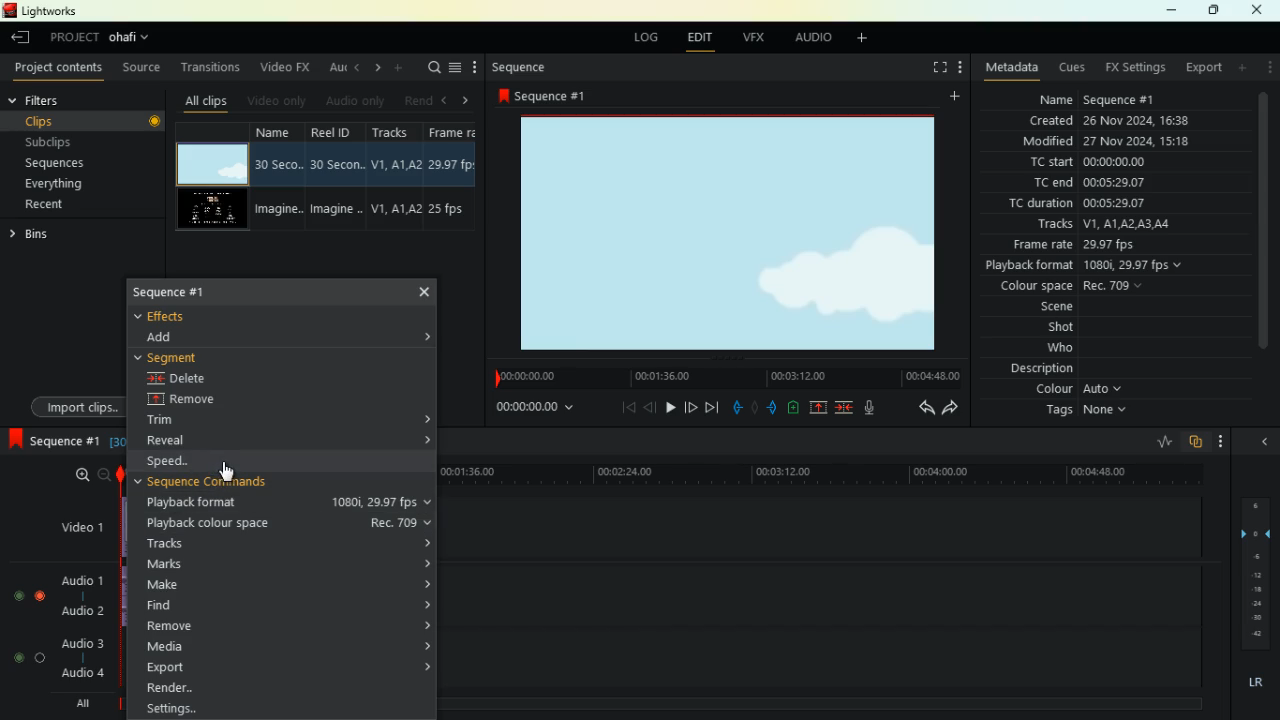 The height and width of the screenshot is (720, 1280). What do you see at coordinates (1102, 142) in the screenshot?
I see `modified` at bounding box center [1102, 142].